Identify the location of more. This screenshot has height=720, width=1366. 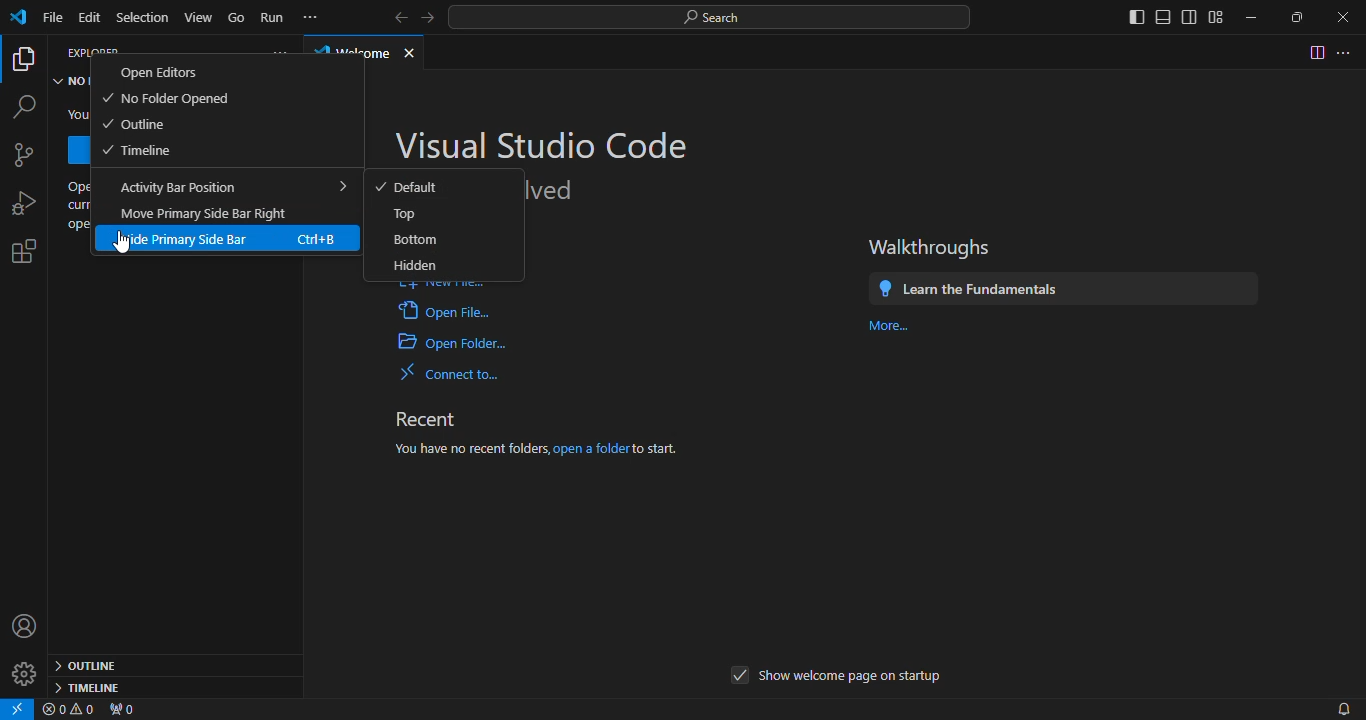
(314, 17).